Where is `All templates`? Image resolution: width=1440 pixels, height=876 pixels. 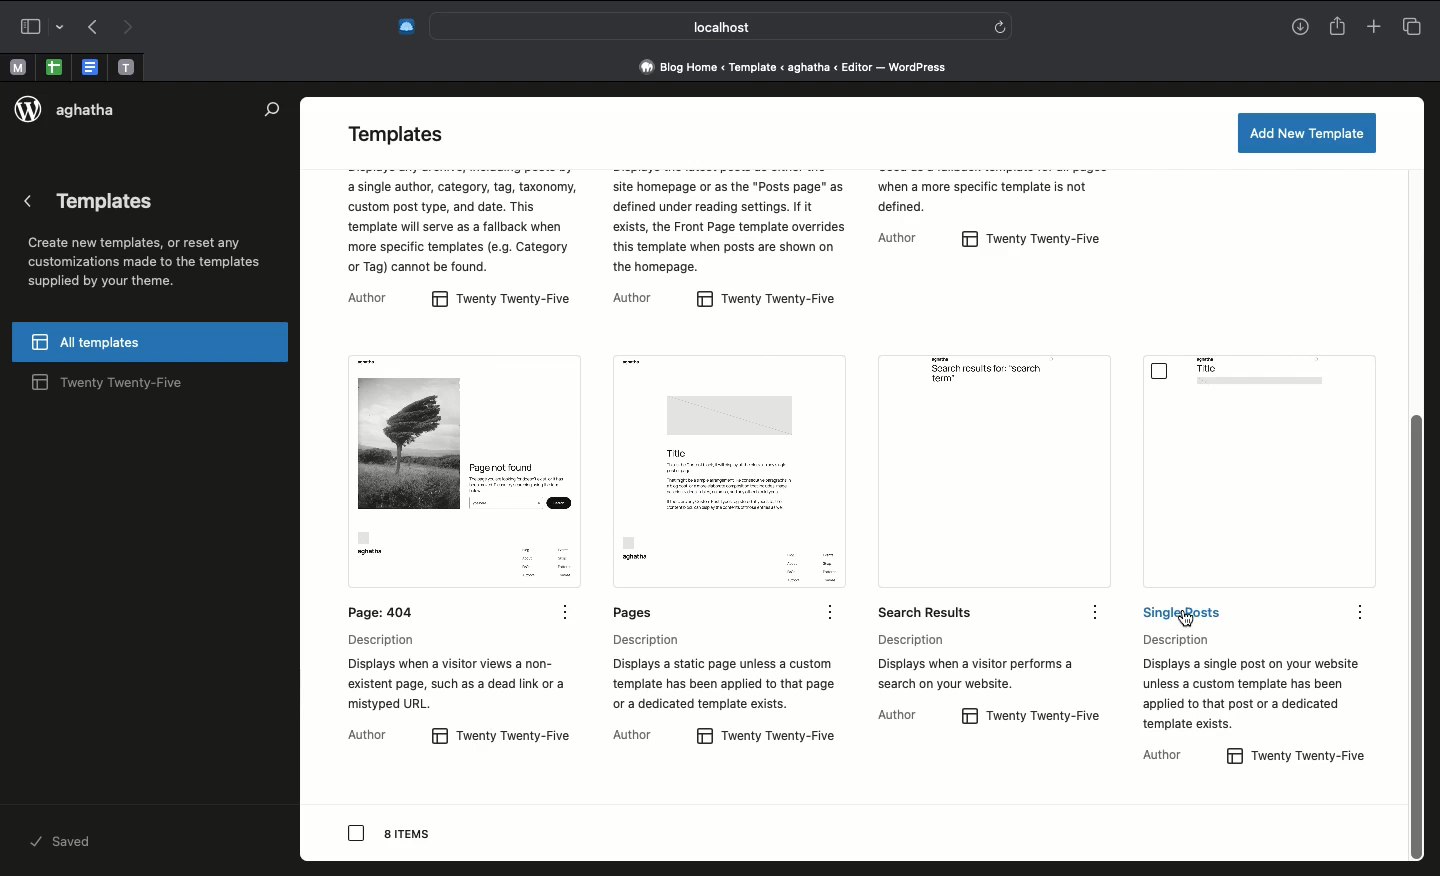 All templates is located at coordinates (152, 342).